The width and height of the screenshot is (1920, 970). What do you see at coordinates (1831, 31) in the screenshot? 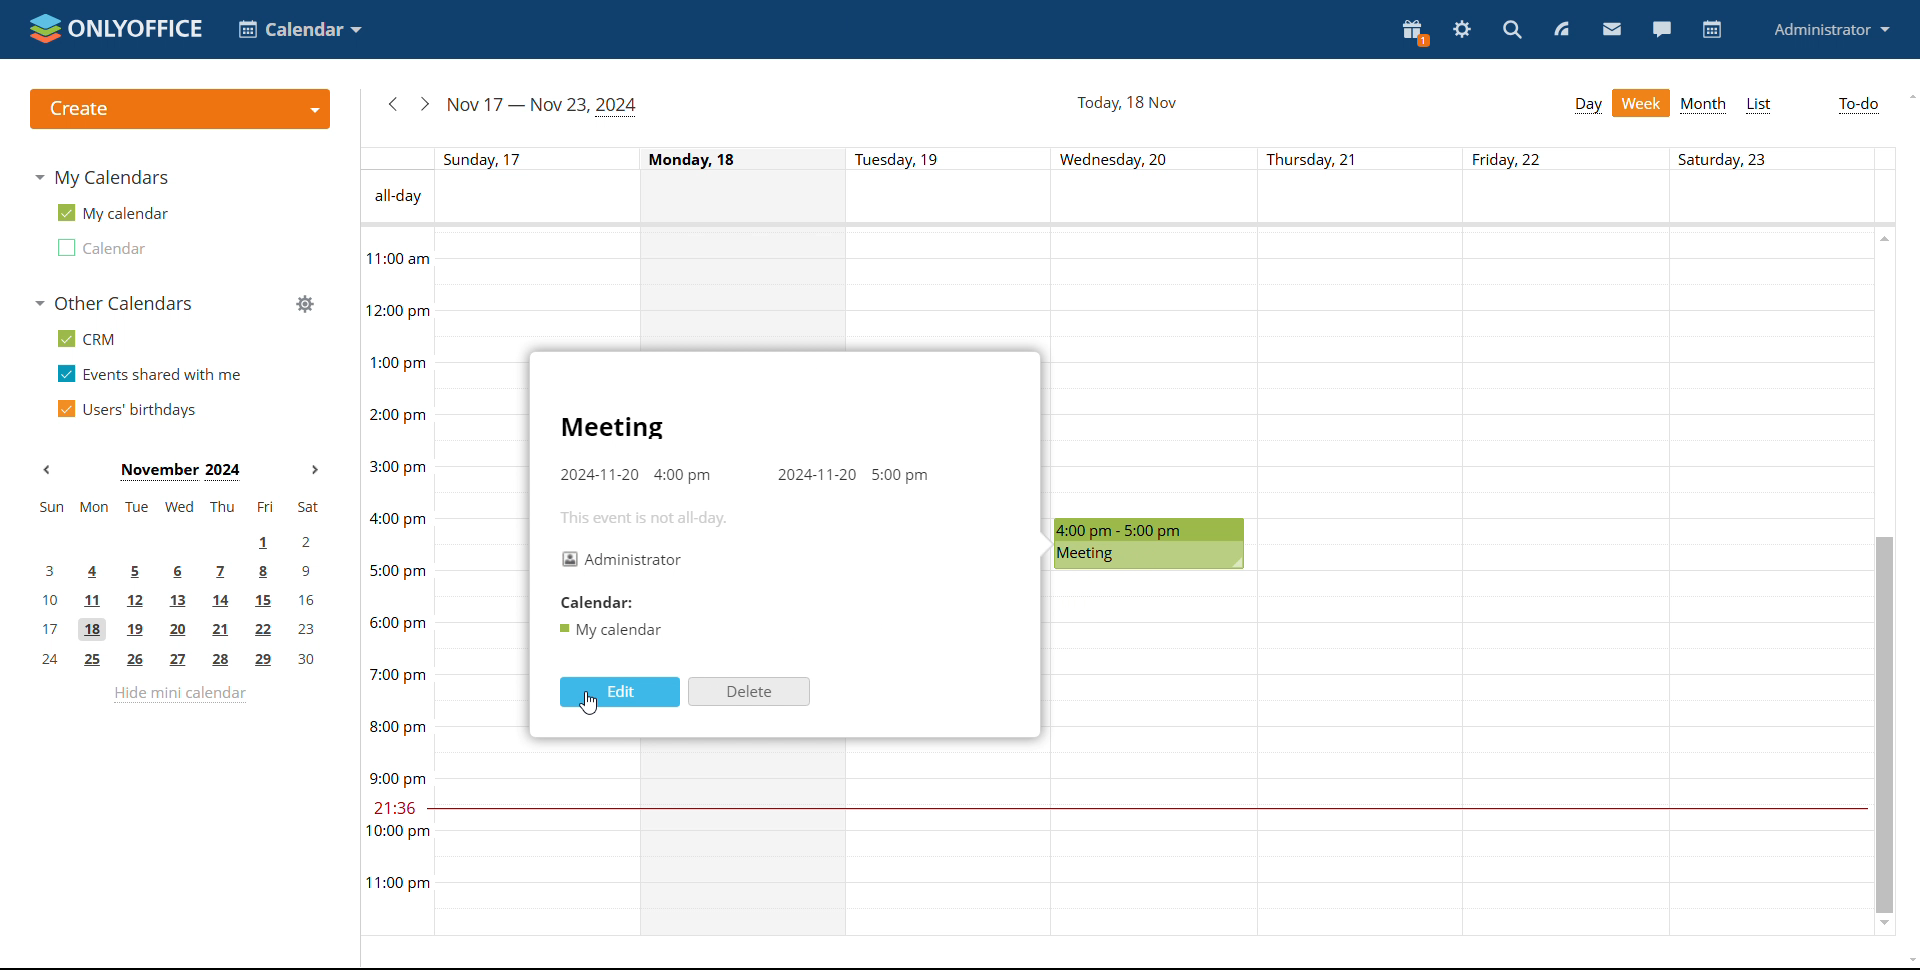
I see `profile` at bounding box center [1831, 31].